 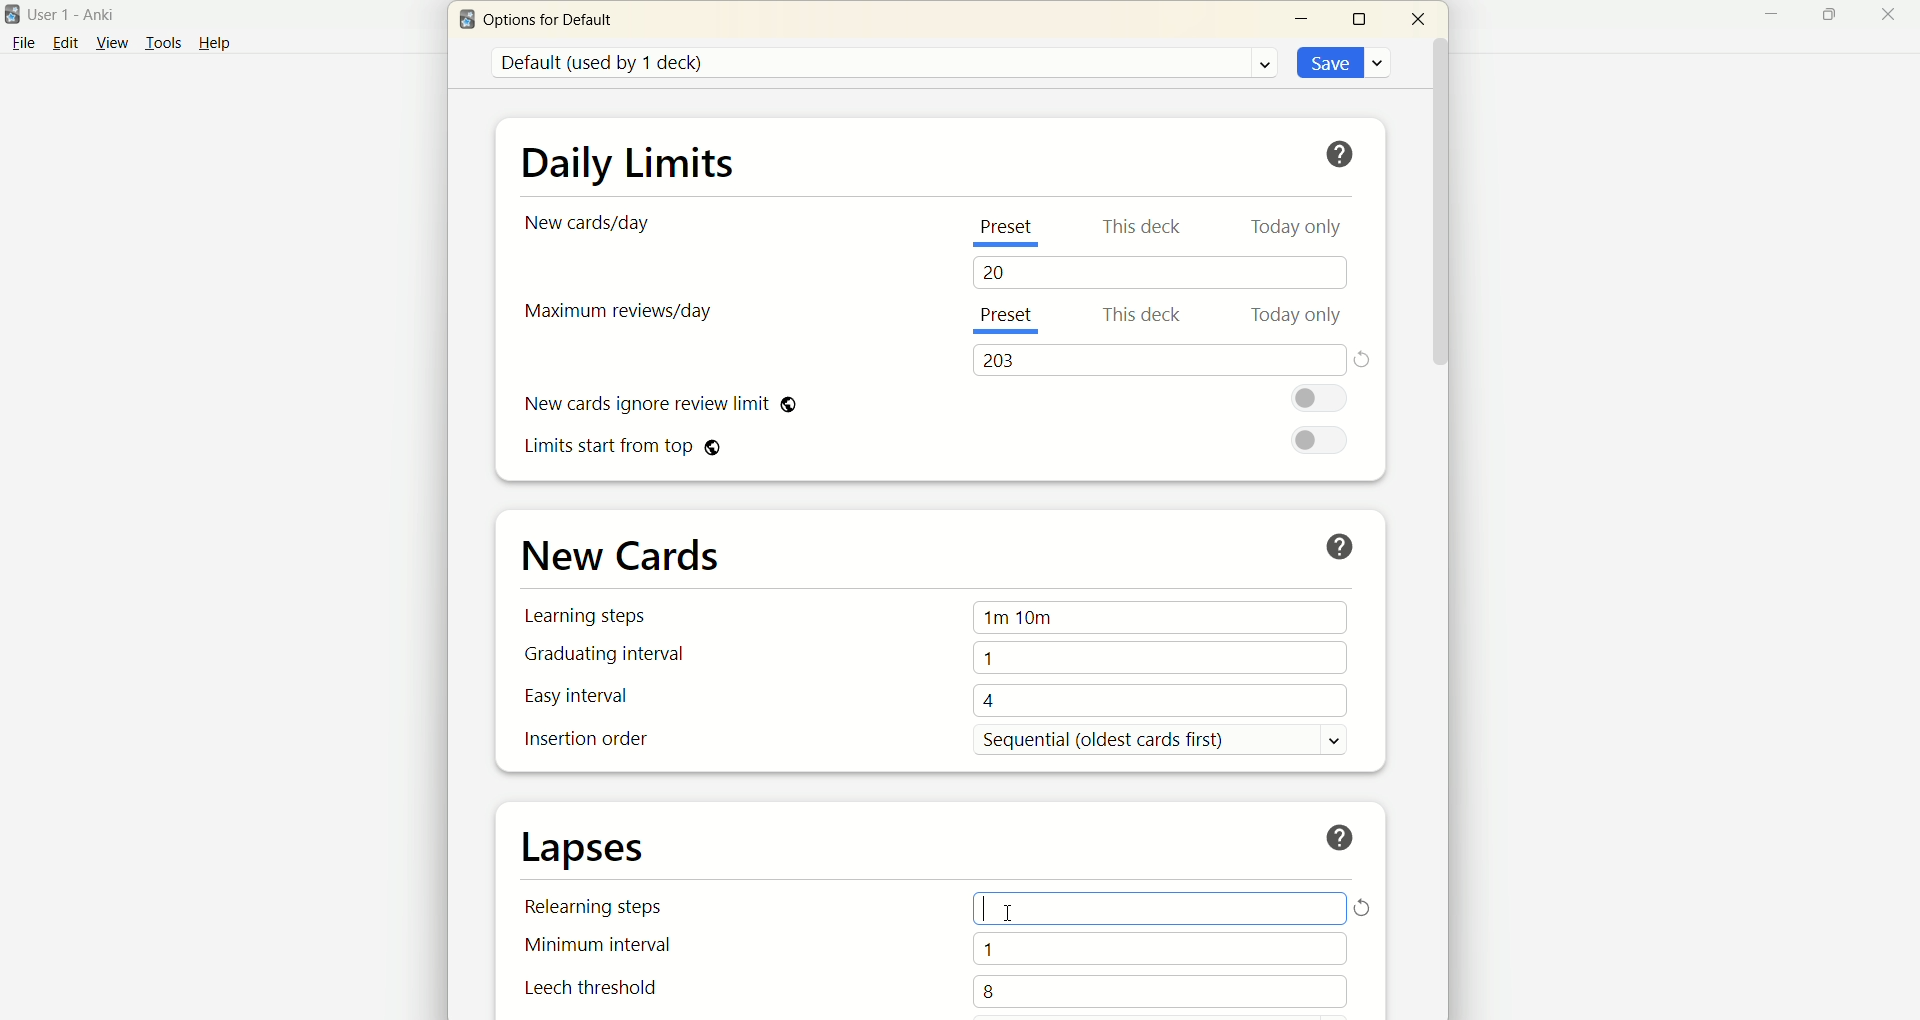 I want to click on learning steps, so click(x=590, y=615).